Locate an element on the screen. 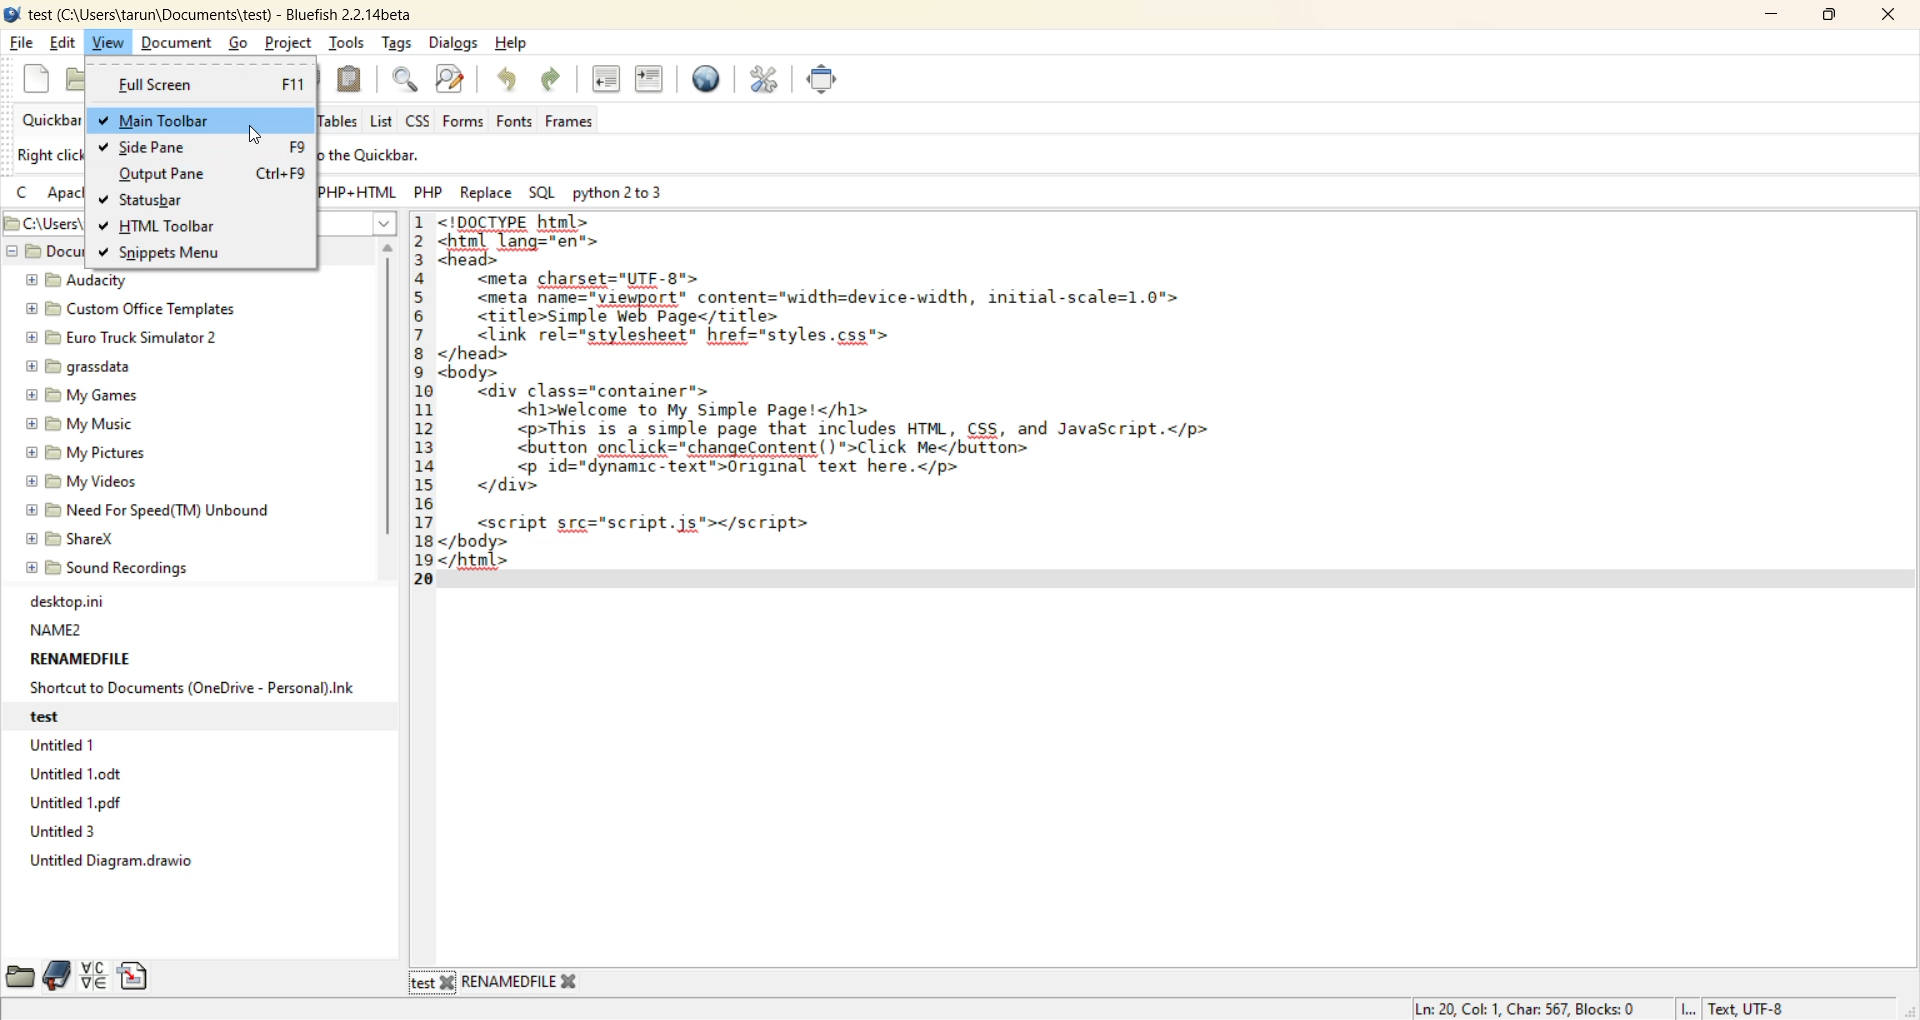  php html is located at coordinates (354, 190).